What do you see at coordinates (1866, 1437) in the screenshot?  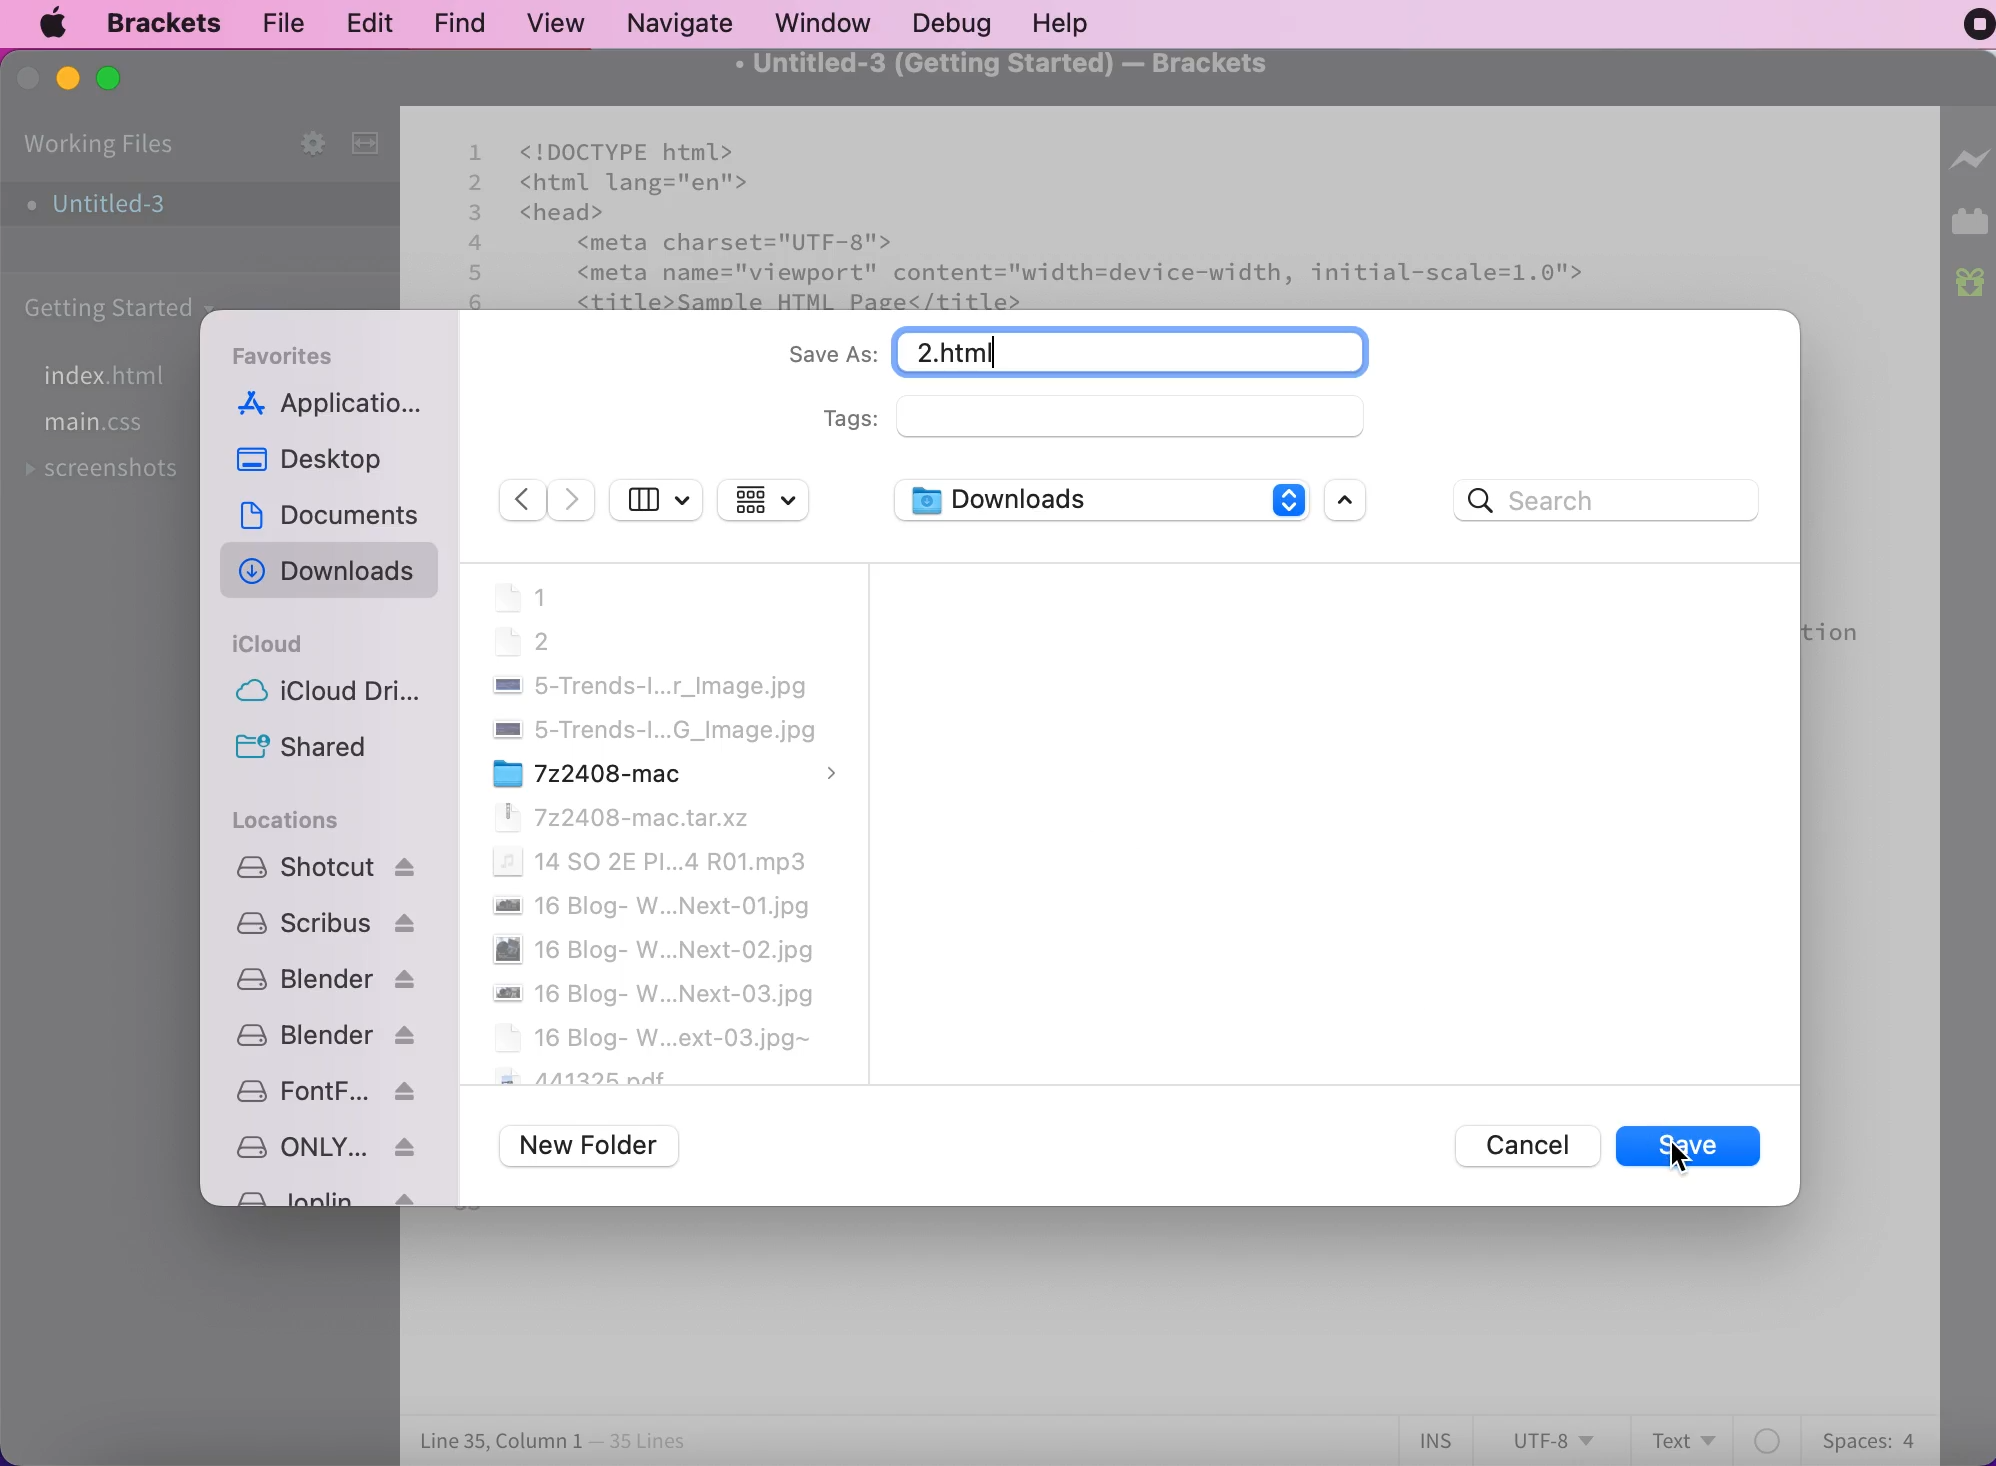 I see `spaces:4` at bounding box center [1866, 1437].